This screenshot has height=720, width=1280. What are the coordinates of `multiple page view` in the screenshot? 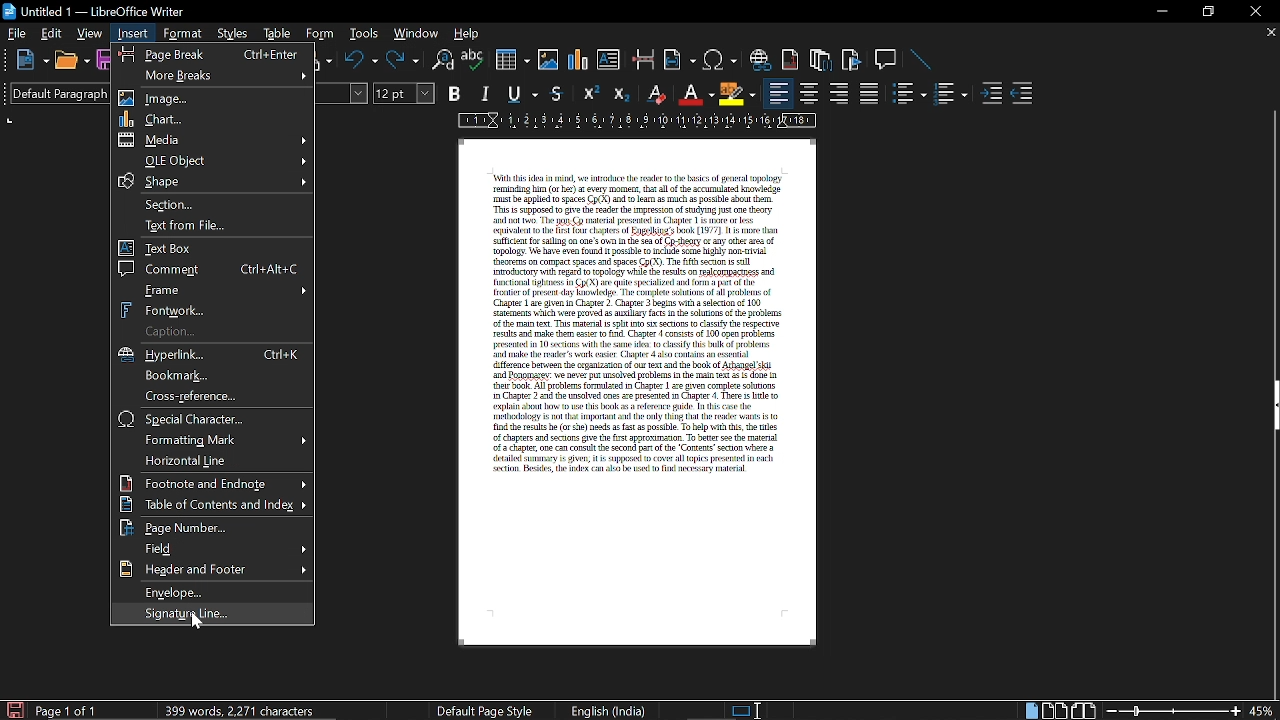 It's located at (1055, 711).